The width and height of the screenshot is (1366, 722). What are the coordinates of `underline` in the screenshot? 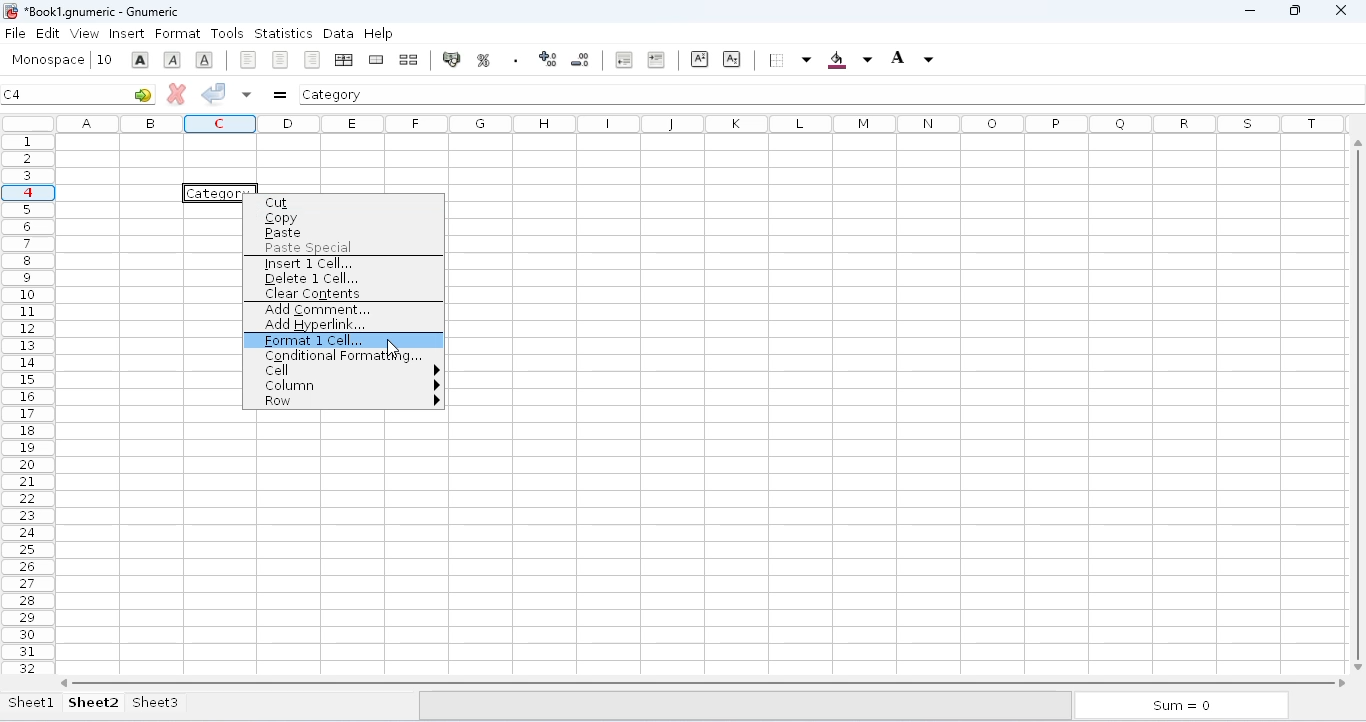 It's located at (204, 59).